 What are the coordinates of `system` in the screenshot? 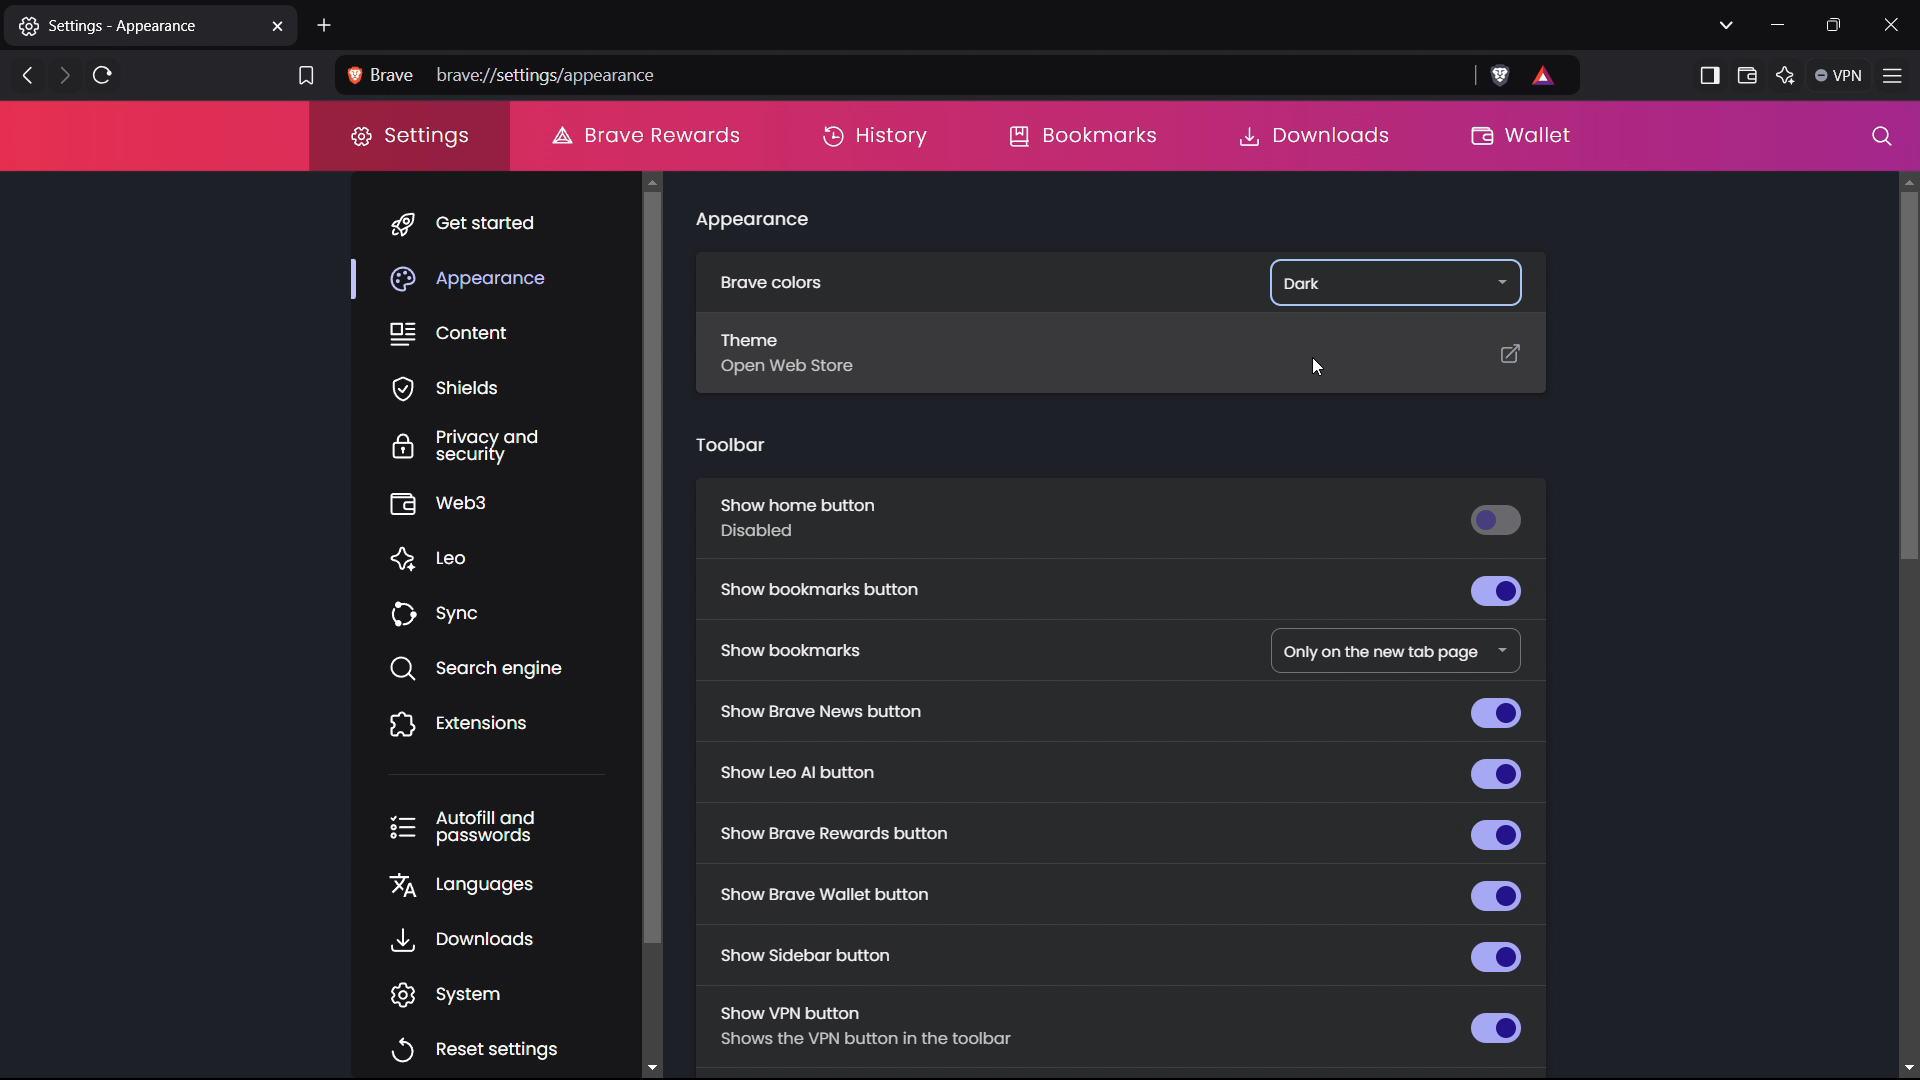 It's located at (502, 990).